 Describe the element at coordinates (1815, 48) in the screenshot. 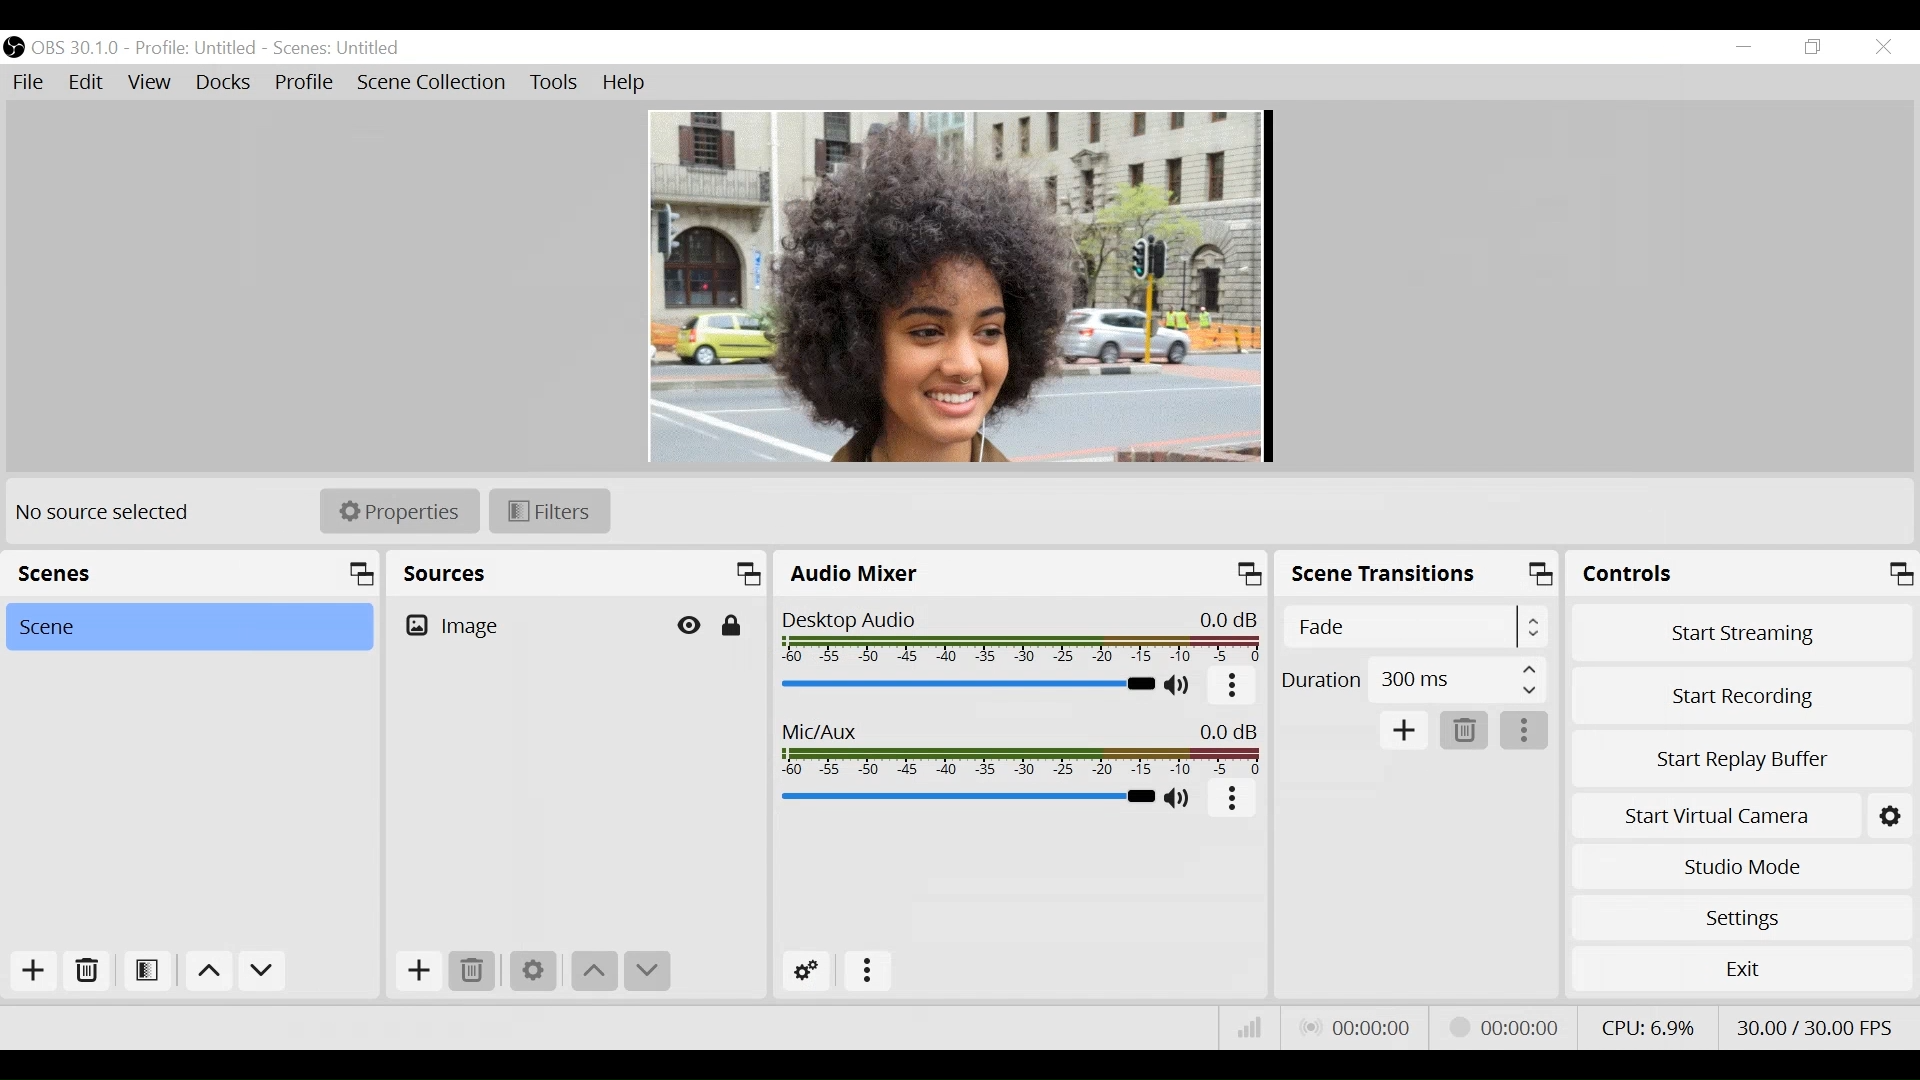

I see `Restore` at that location.